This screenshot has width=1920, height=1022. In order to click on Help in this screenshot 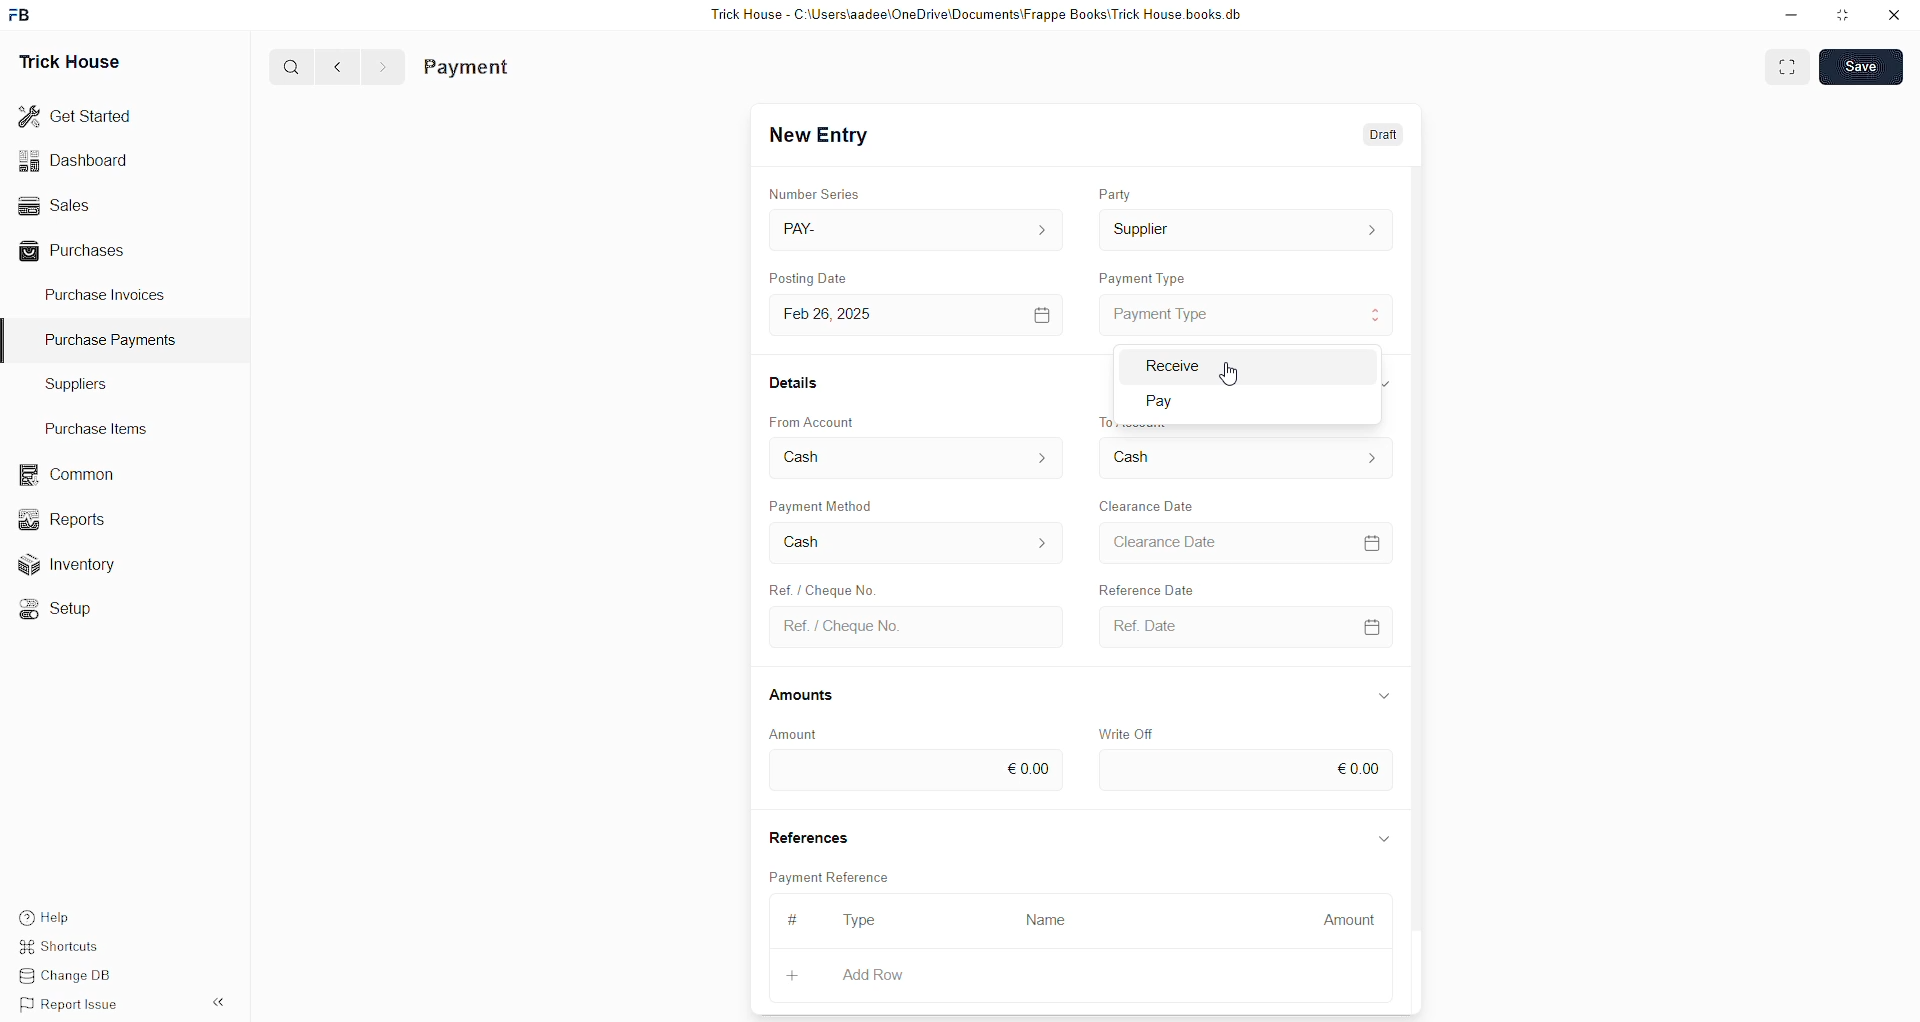, I will do `click(44, 918)`.